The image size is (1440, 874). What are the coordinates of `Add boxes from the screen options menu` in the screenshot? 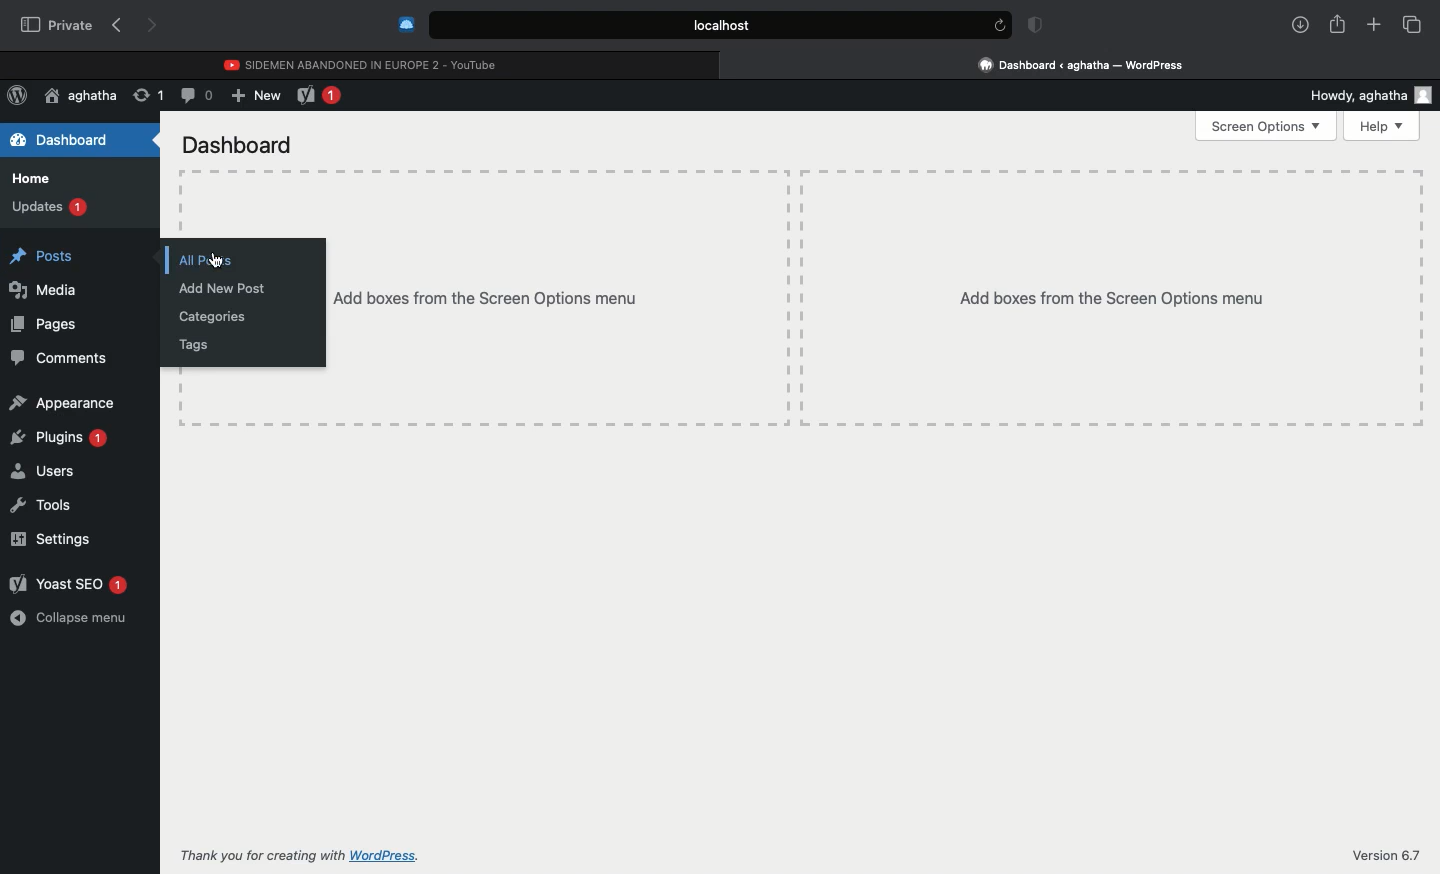 It's located at (557, 296).